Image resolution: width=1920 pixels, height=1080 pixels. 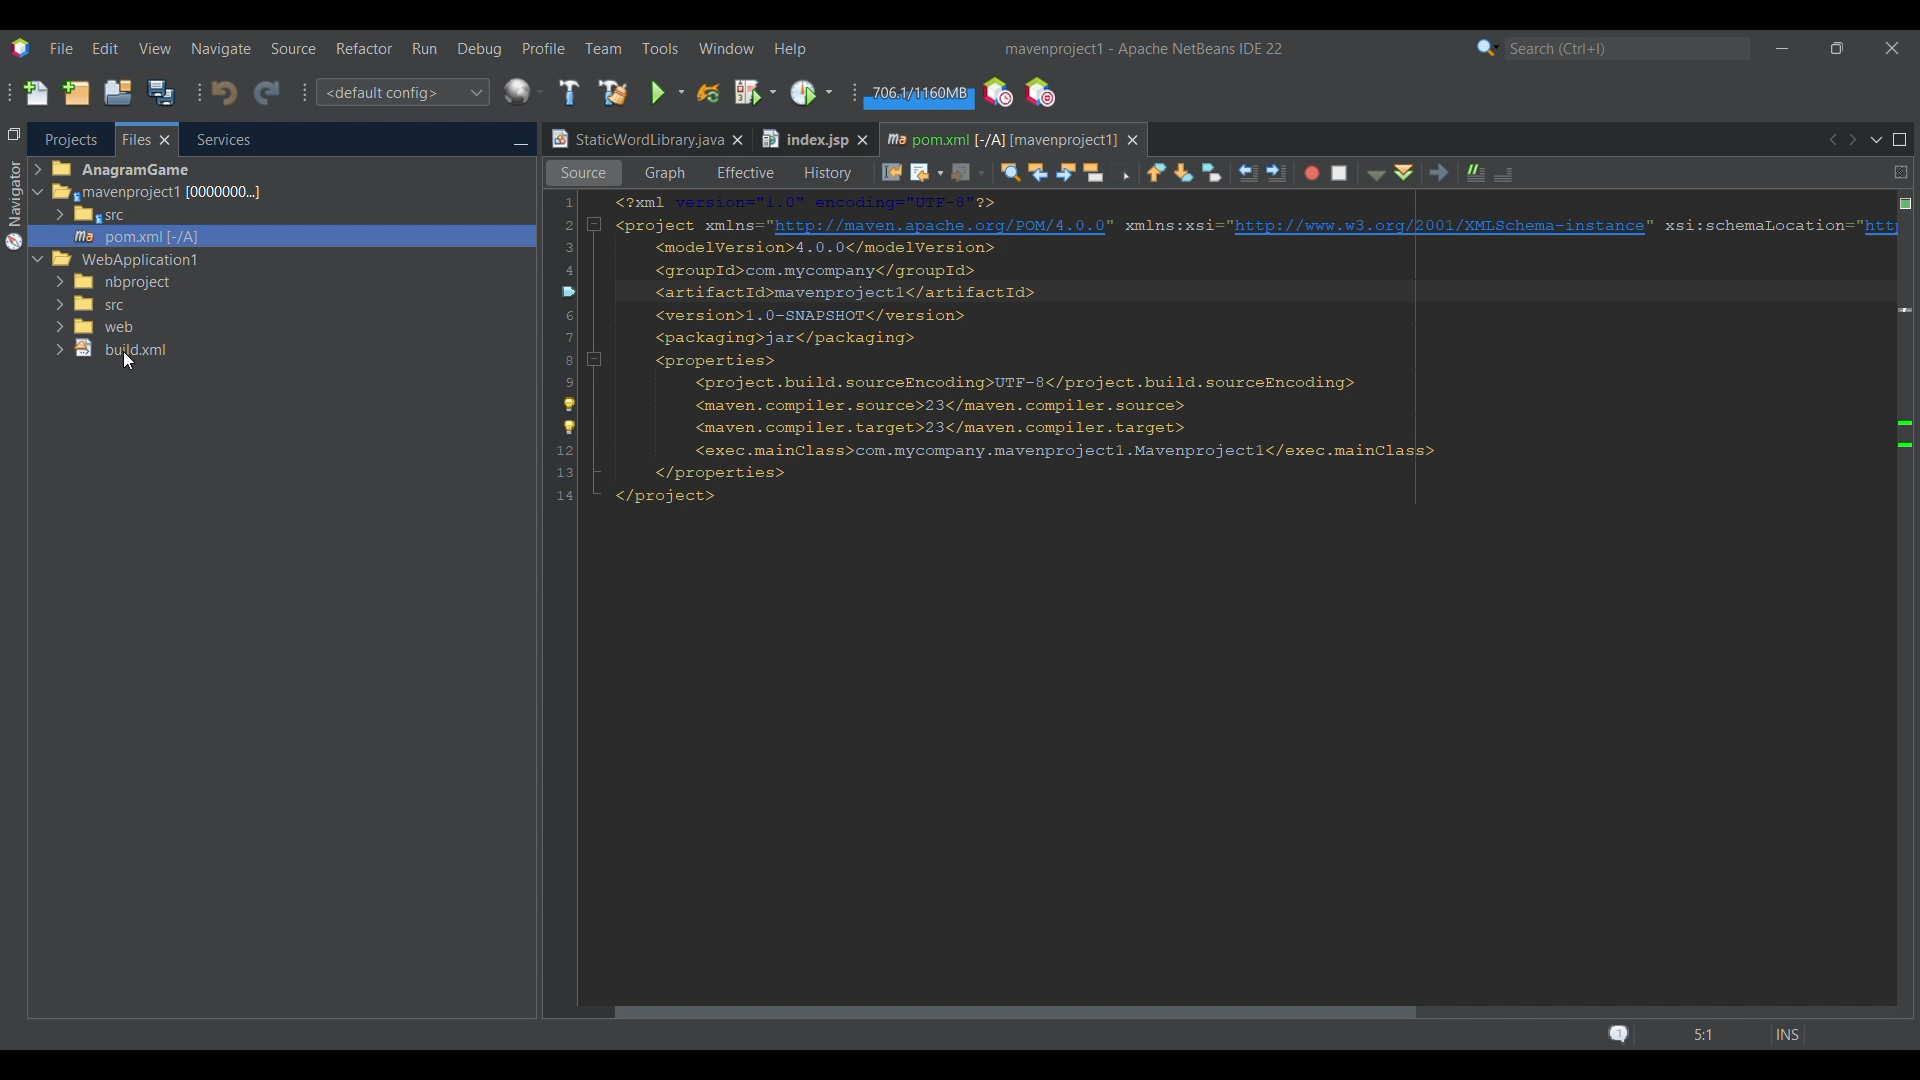 What do you see at coordinates (813, 139) in the screenshot?
I see `Other tab` at bounding box center [813, 139].